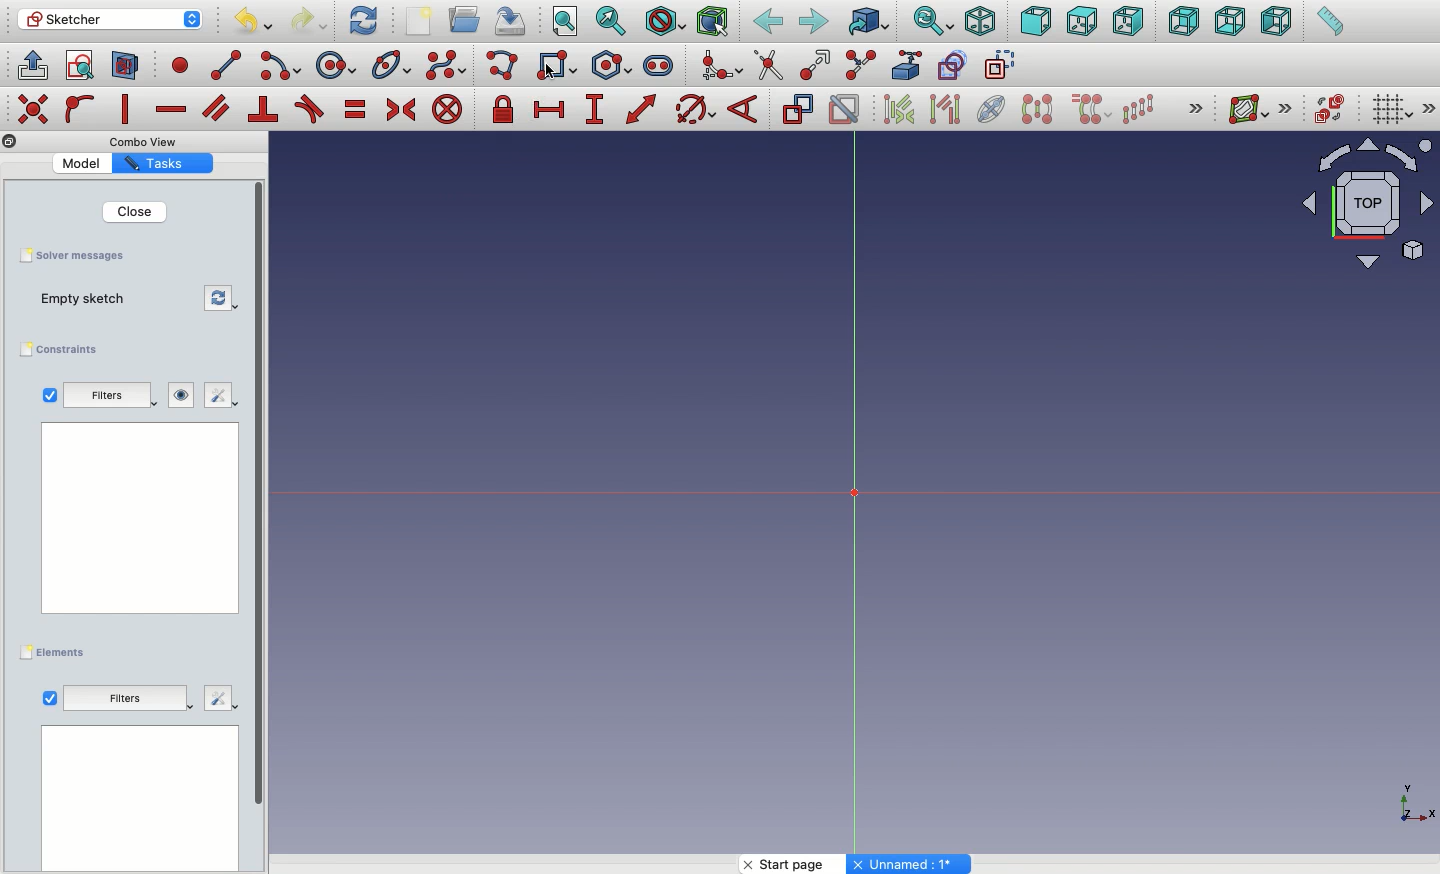 The width and height of the screenshot is (1440, 874). Describe the element at coordinates (563, 23) in the screenshot. I see `Fit all` at that location.